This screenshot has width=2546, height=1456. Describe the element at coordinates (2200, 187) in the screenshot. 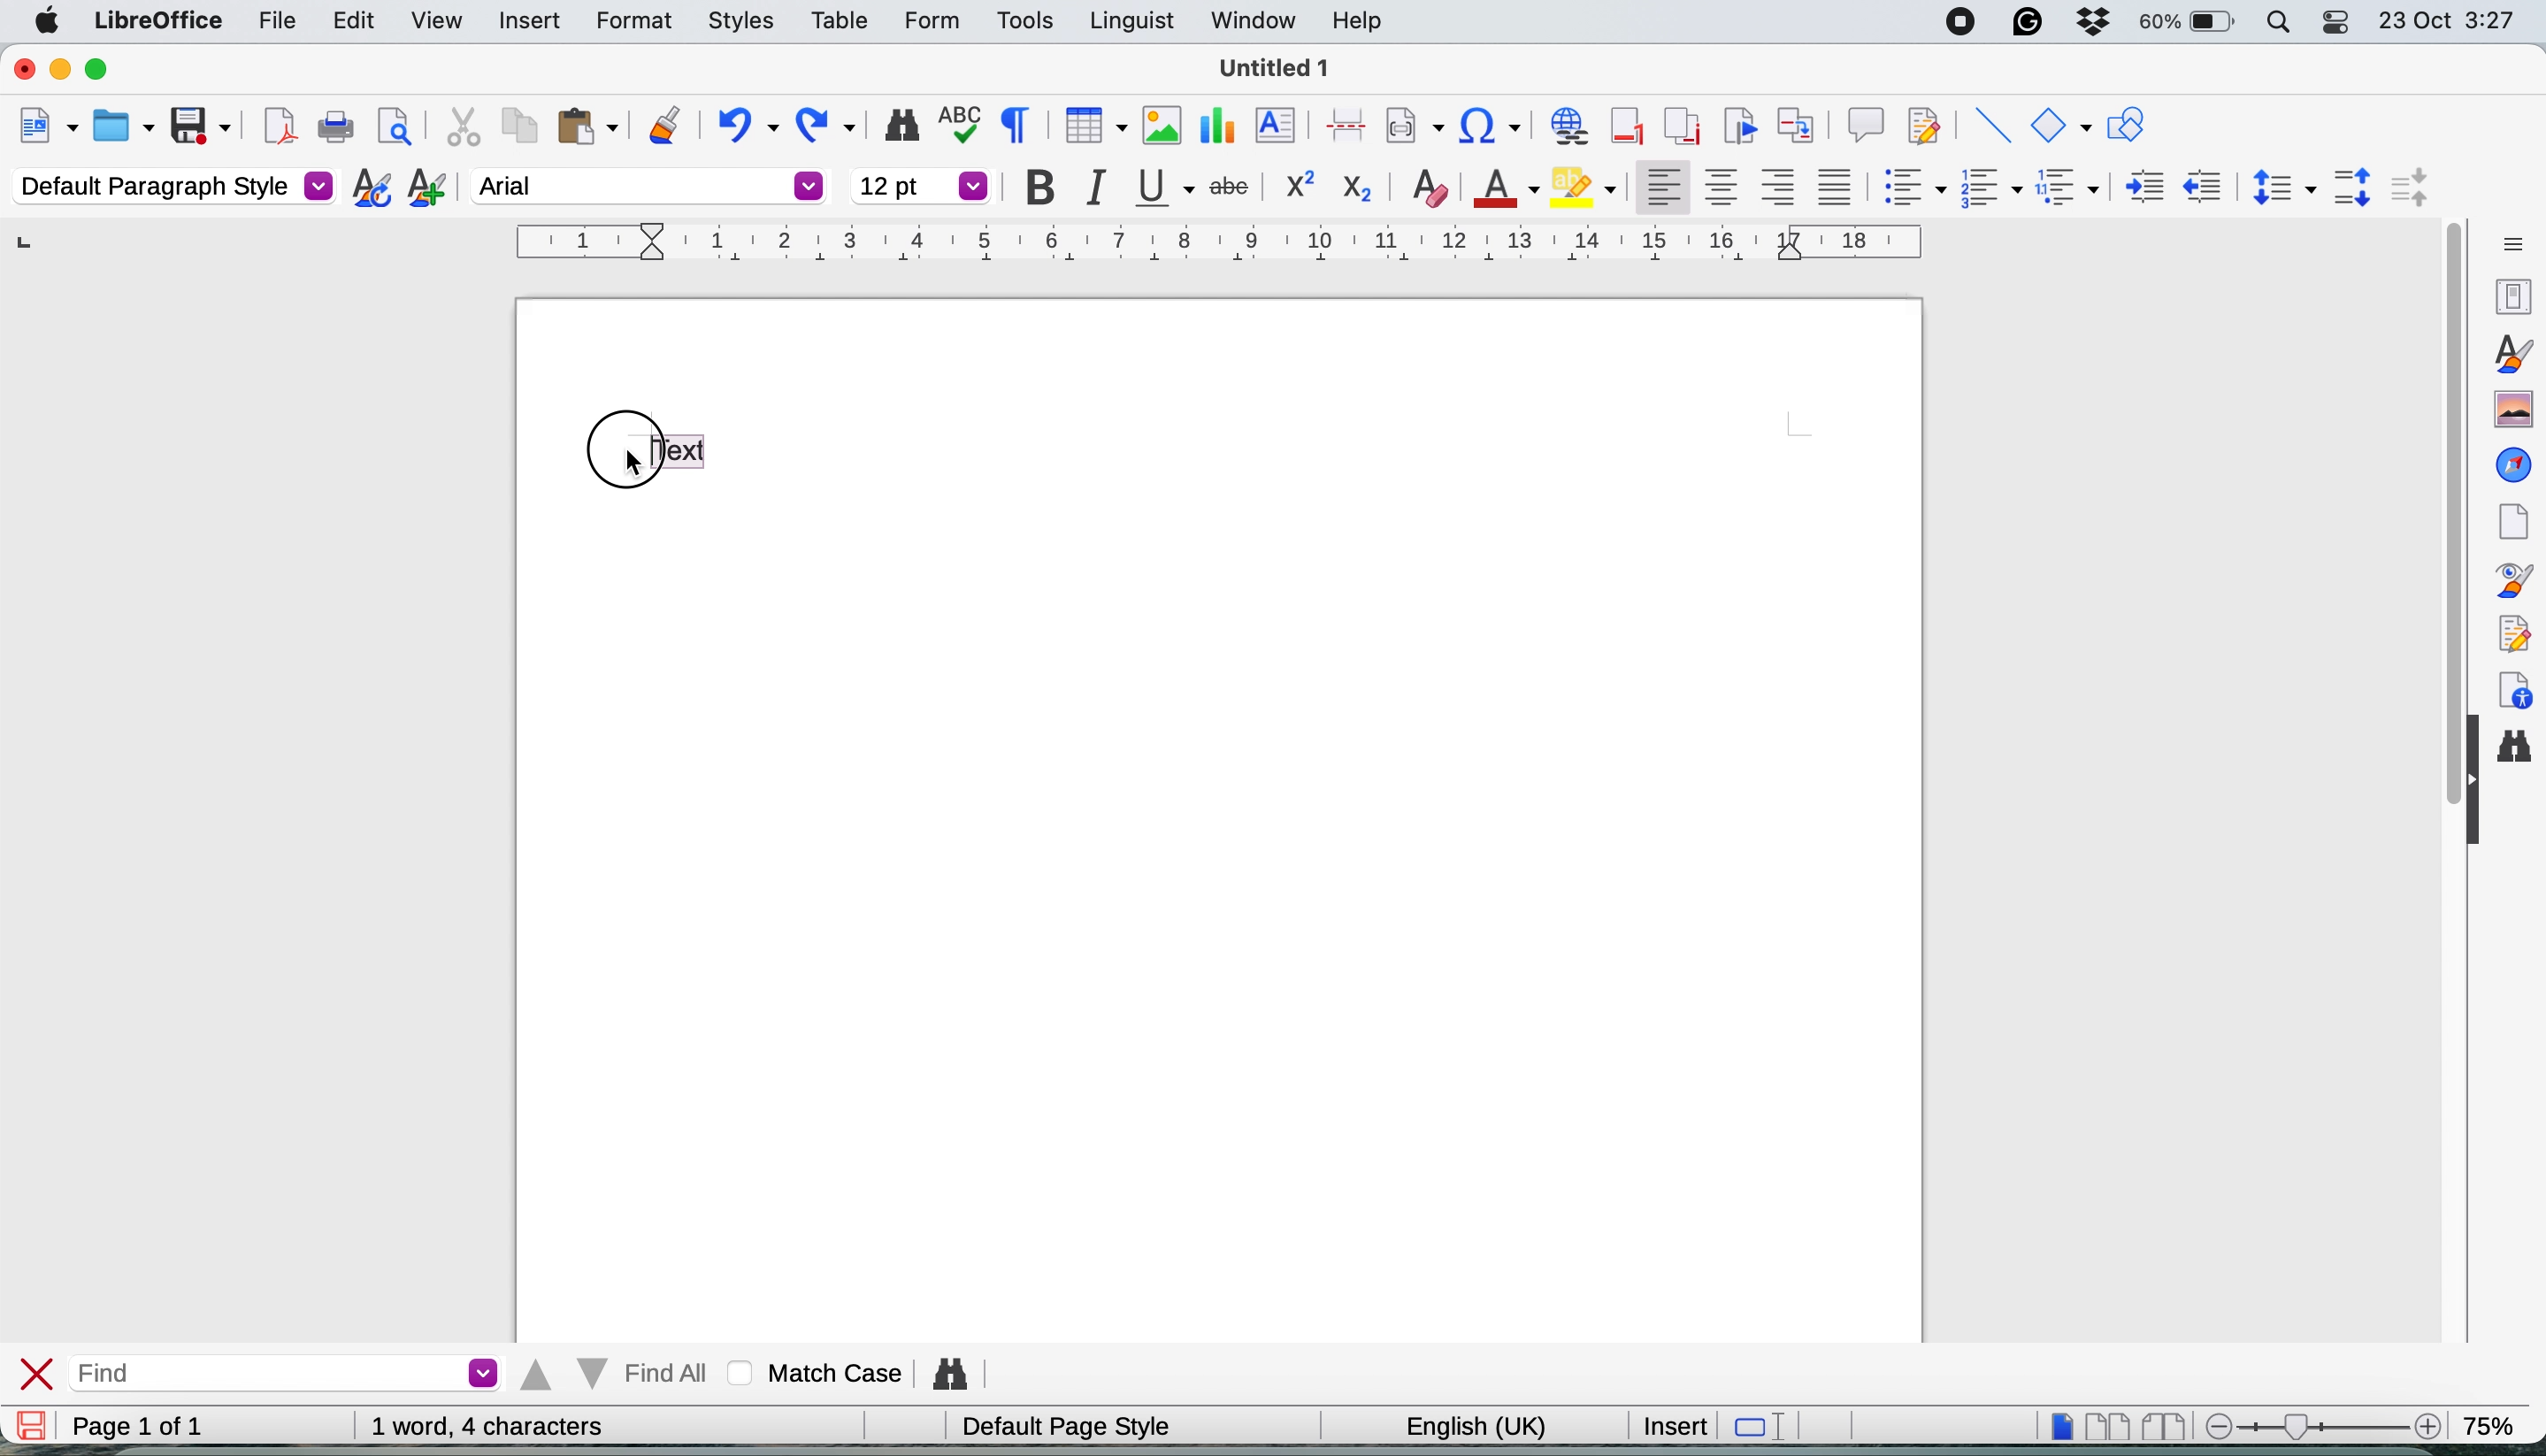

I see `decrease indent` at that location.